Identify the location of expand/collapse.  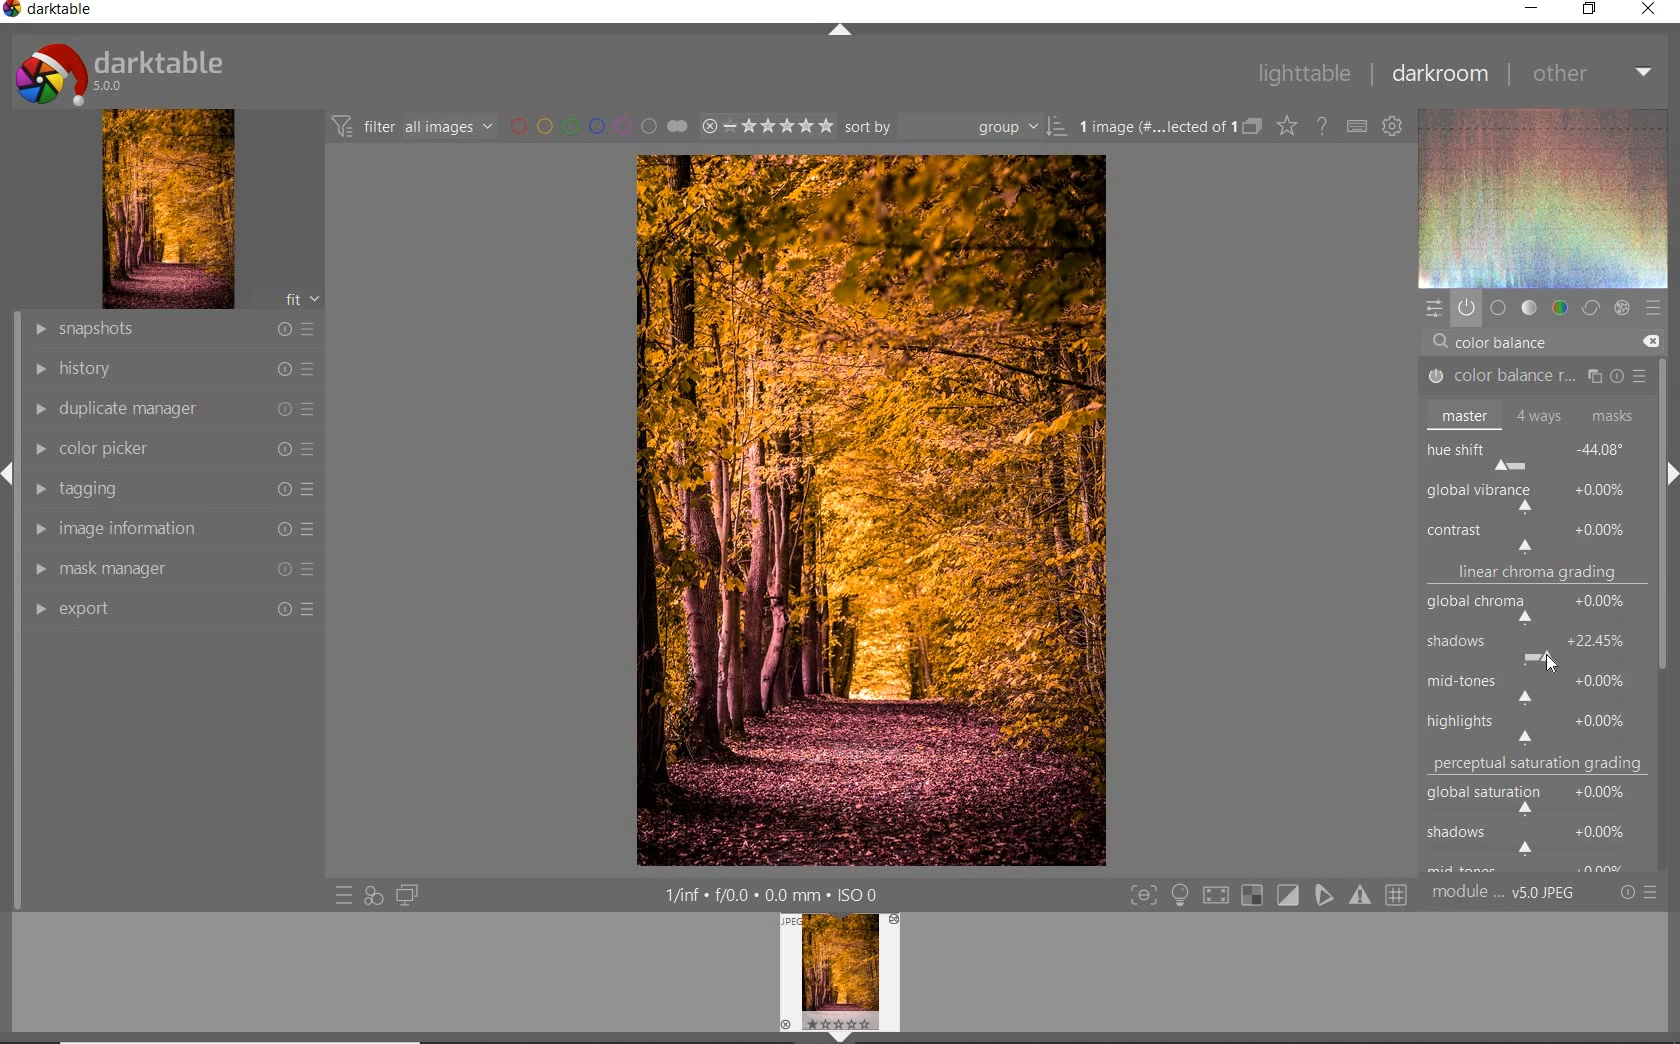
(837, 30).